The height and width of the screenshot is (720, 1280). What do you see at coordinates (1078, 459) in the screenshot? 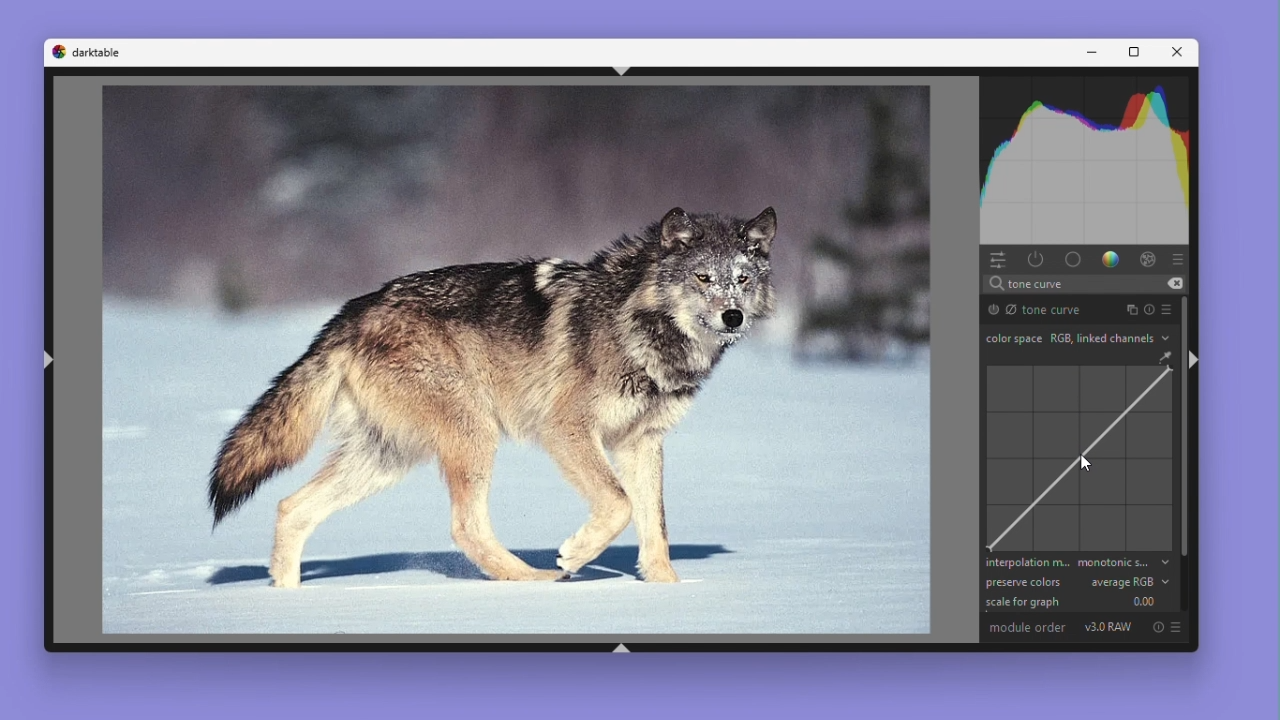
I see `tone curve` at bounding box center [1078, 459].